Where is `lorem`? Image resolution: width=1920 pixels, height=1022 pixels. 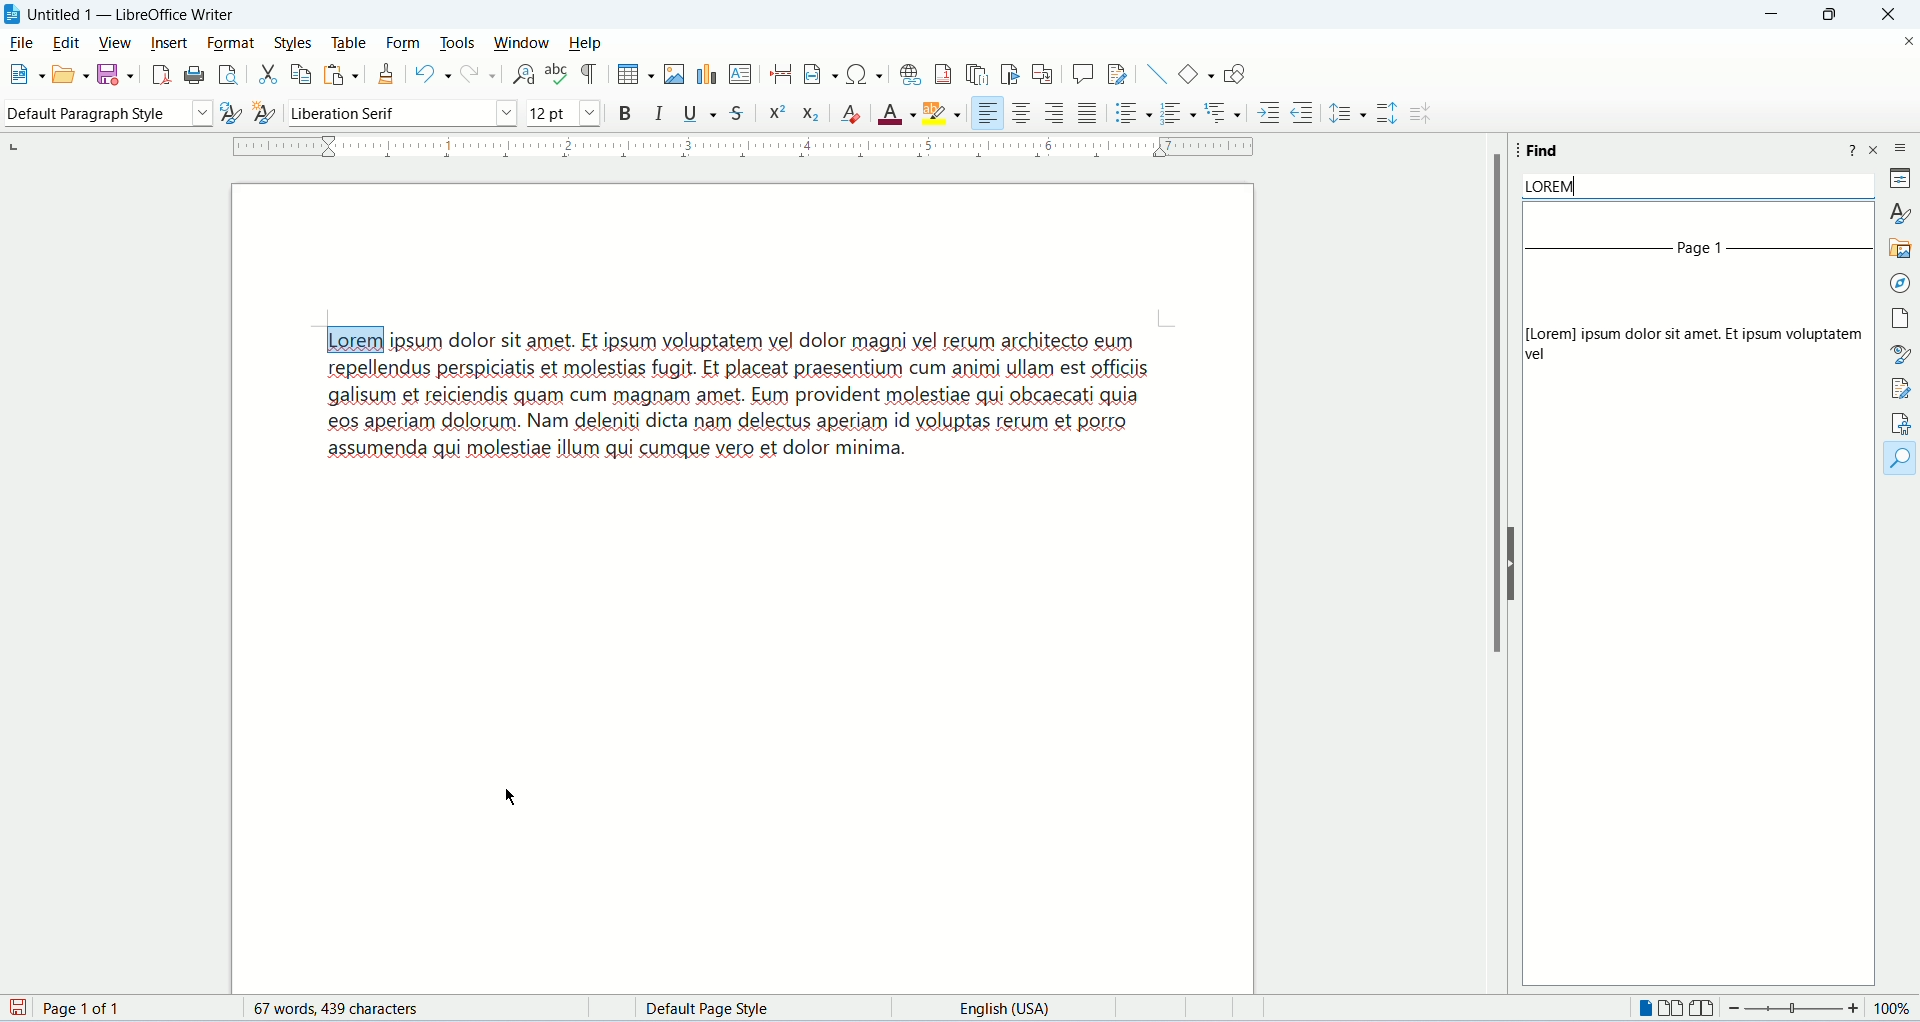 lorem is located at coordinates (1696, 188).